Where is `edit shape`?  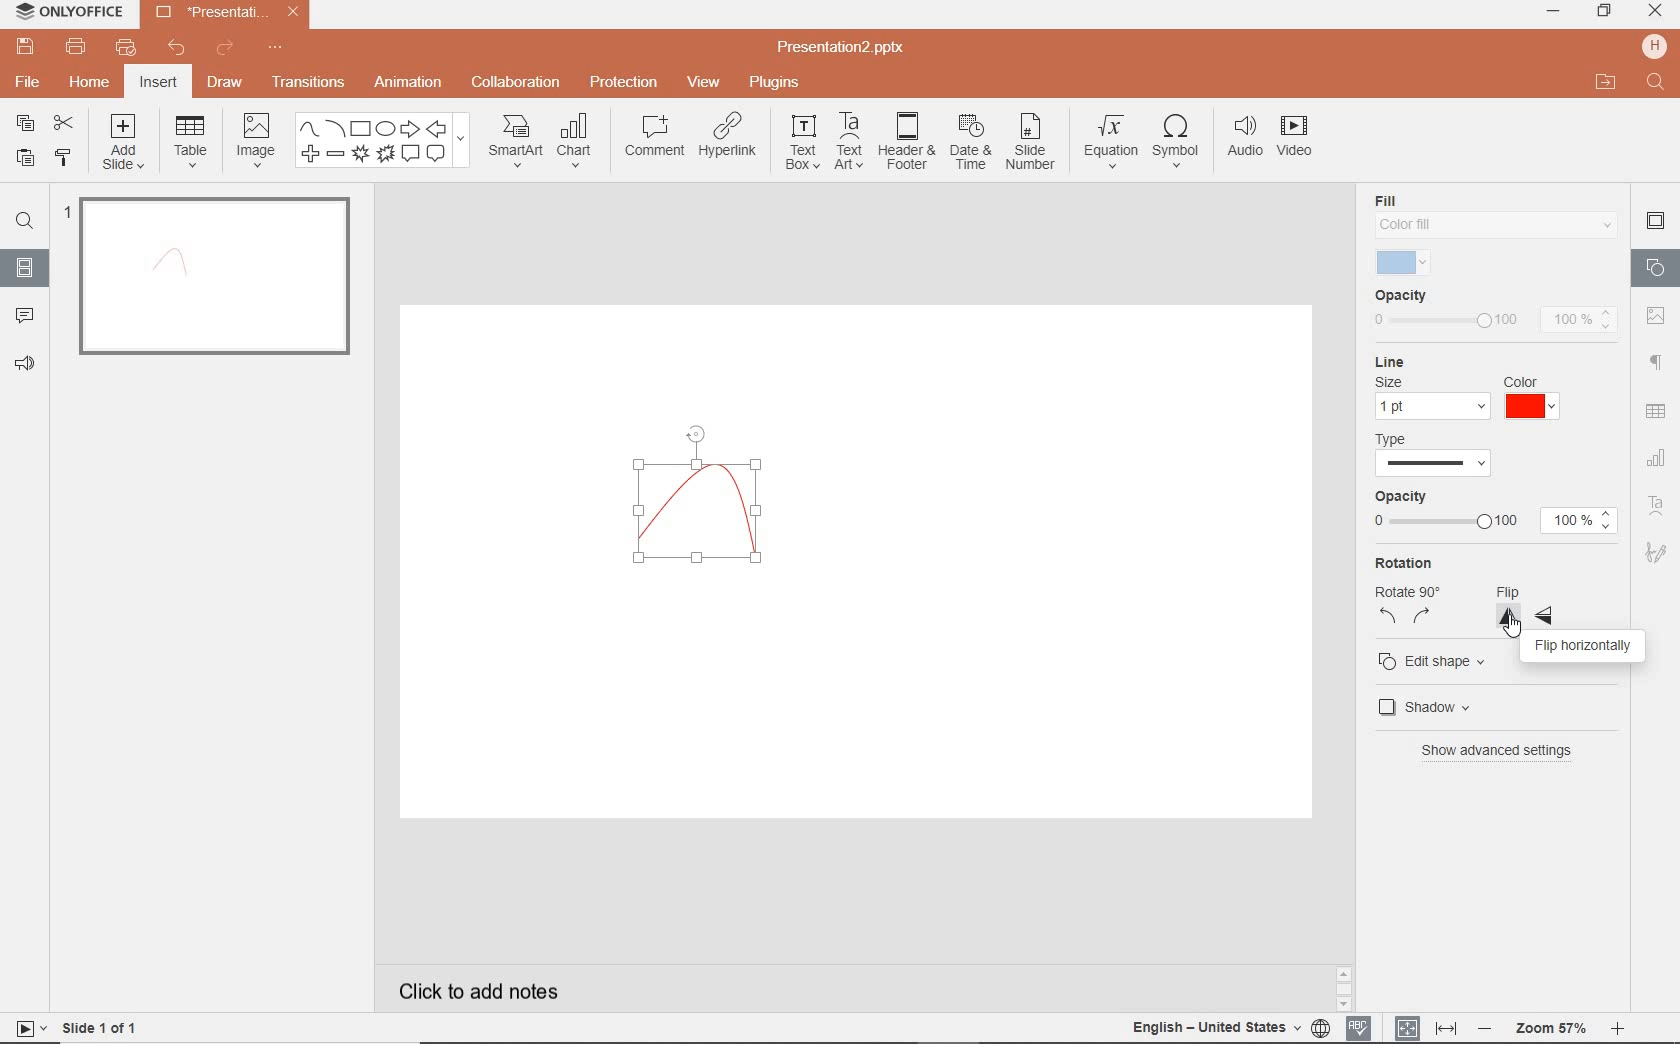
edit shape is located at coordinates (1438, 661).